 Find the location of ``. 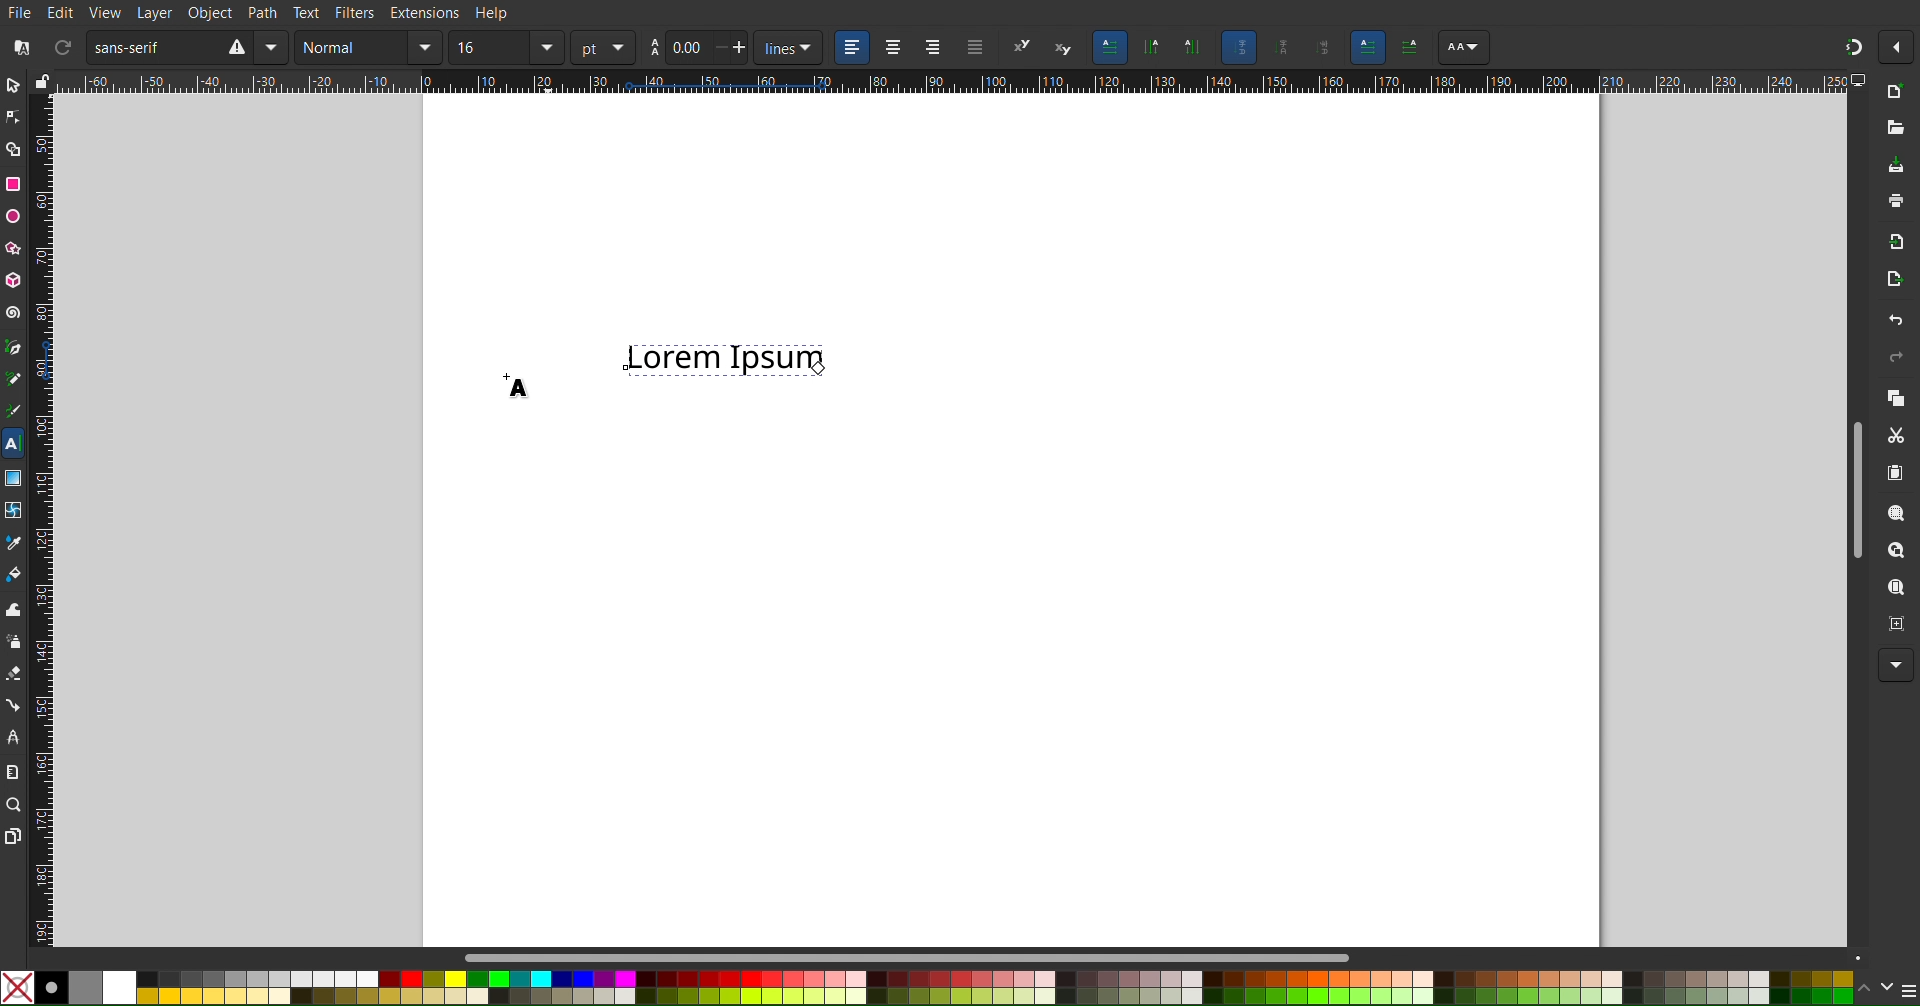

 is located at coordinates (1368, 48).